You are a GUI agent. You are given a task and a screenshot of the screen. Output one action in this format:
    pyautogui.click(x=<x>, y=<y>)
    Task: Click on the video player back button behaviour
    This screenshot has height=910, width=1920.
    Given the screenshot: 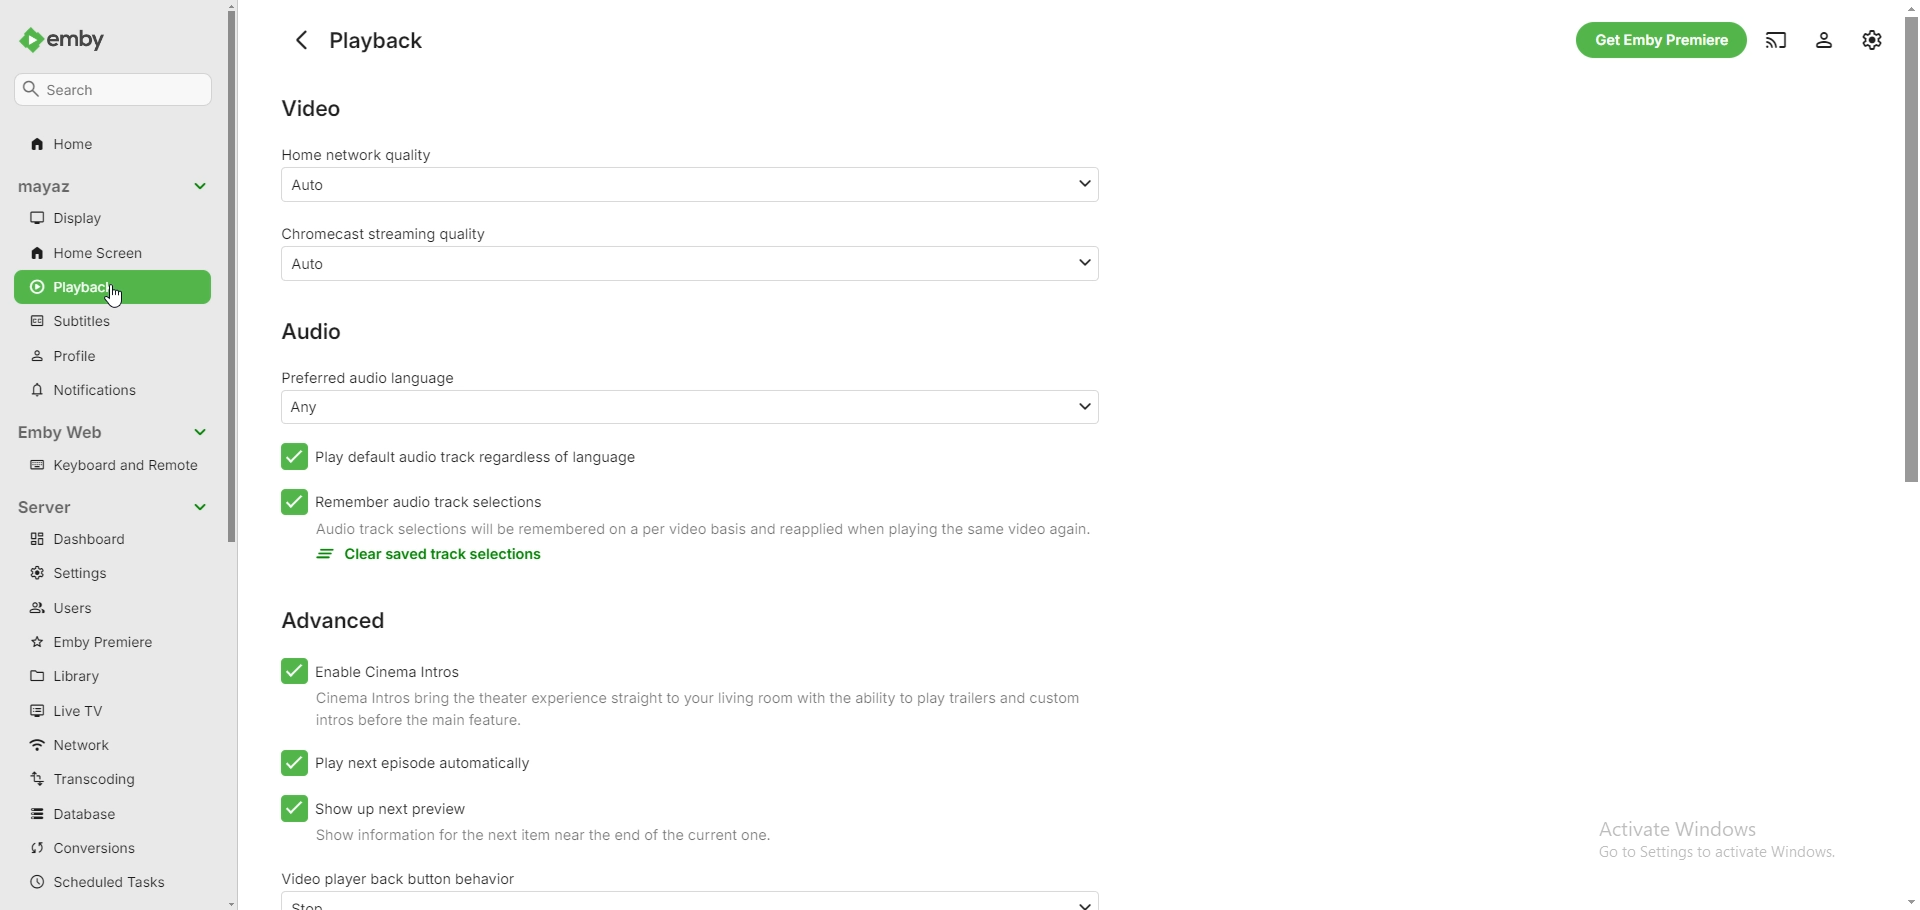 What is the action you would take?
    pyautogui.click(x=399, y=878)
    